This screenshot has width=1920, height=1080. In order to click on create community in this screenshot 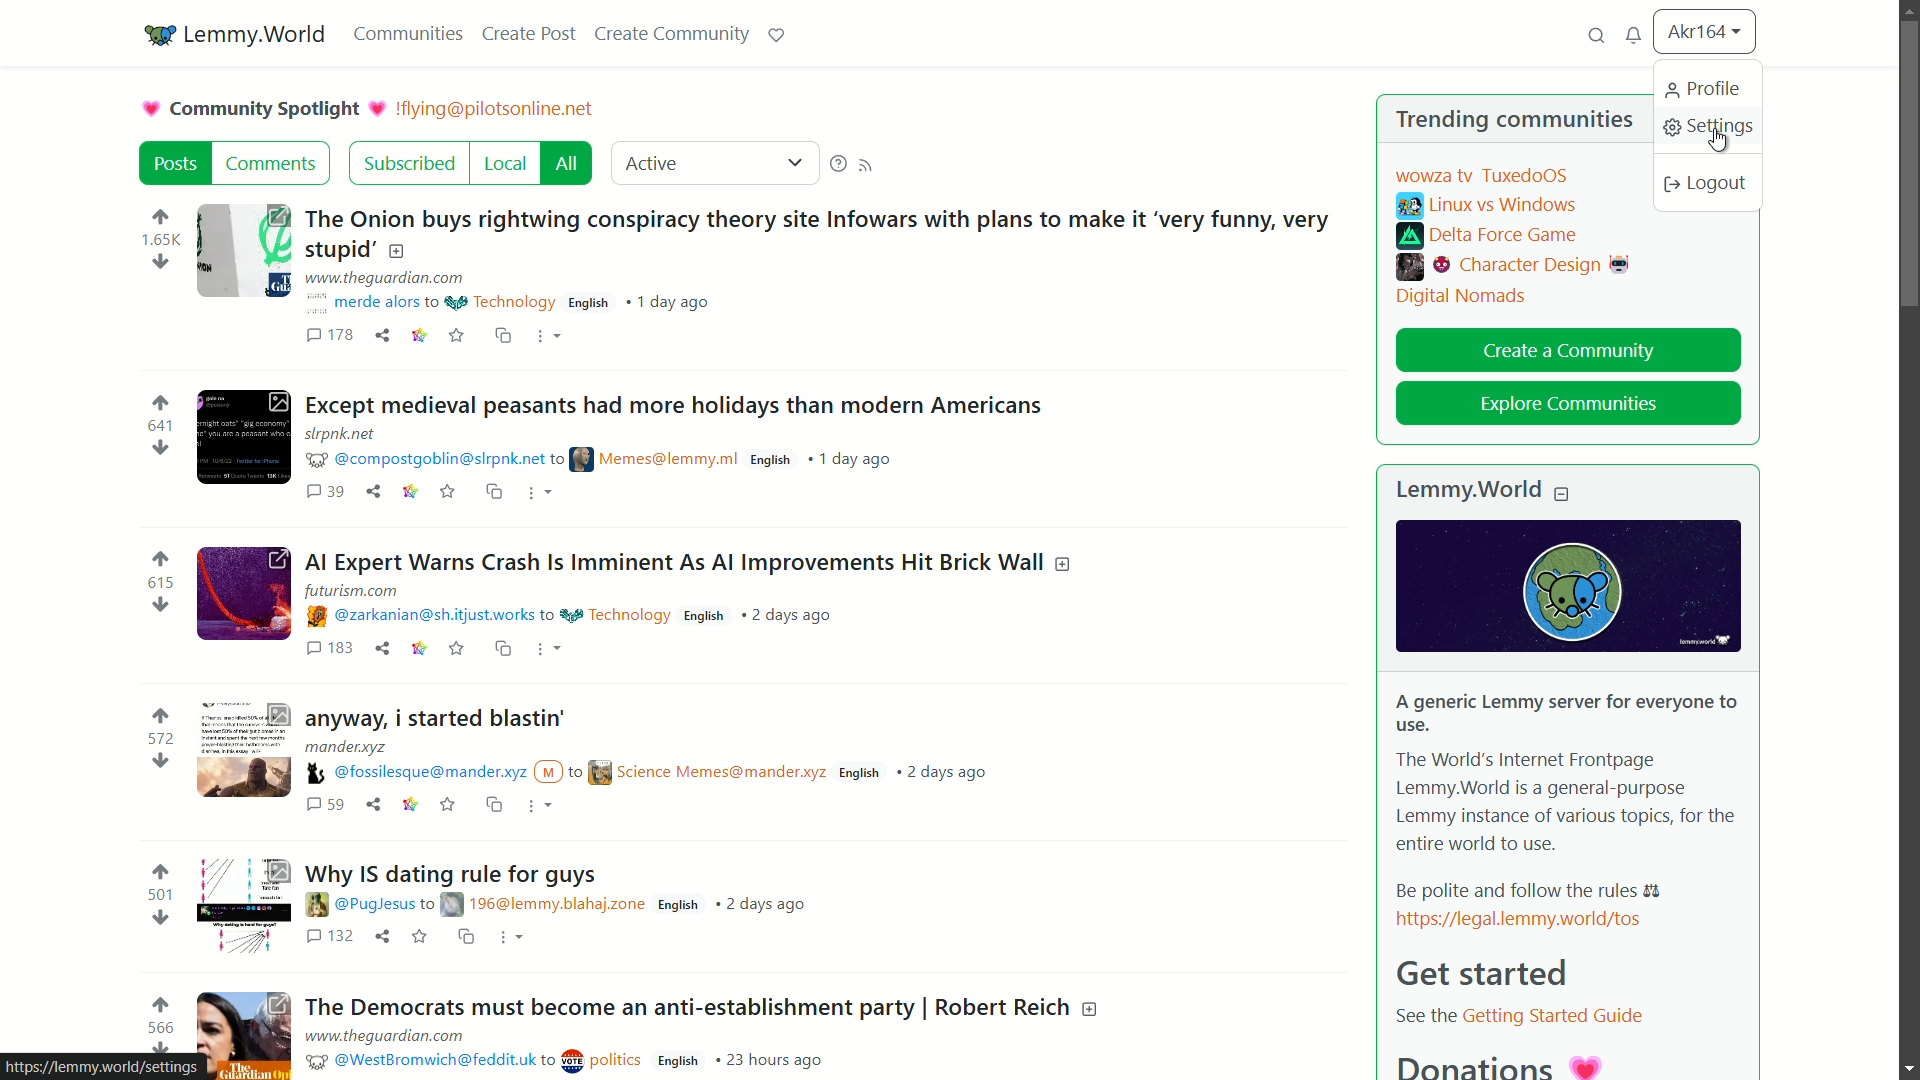, I will do `click(671, 34)`.